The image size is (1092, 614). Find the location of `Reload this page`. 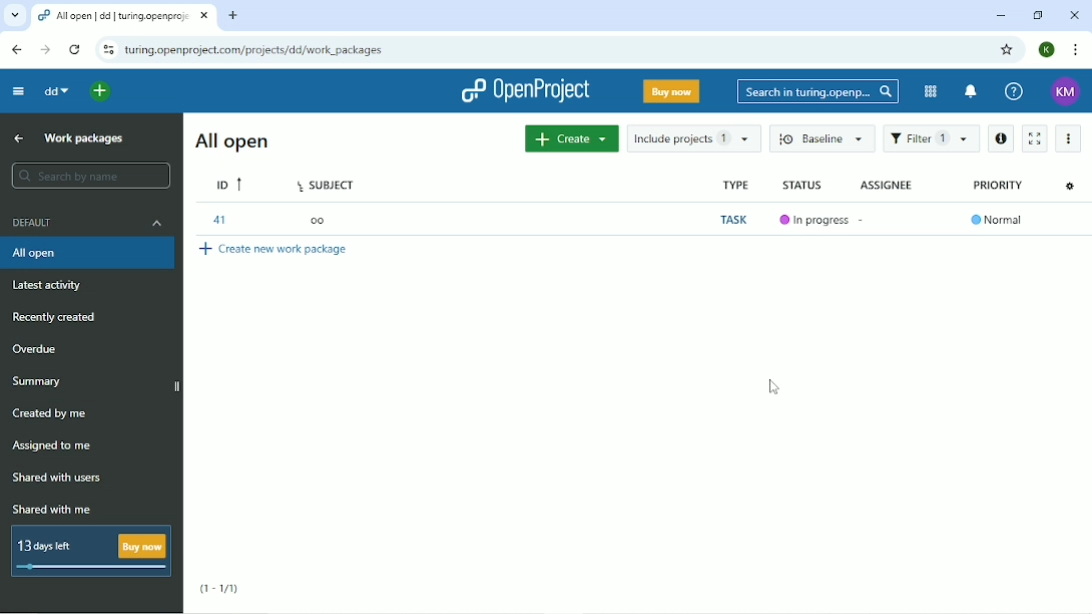

Reload this page is located at coordinates (76, 51).